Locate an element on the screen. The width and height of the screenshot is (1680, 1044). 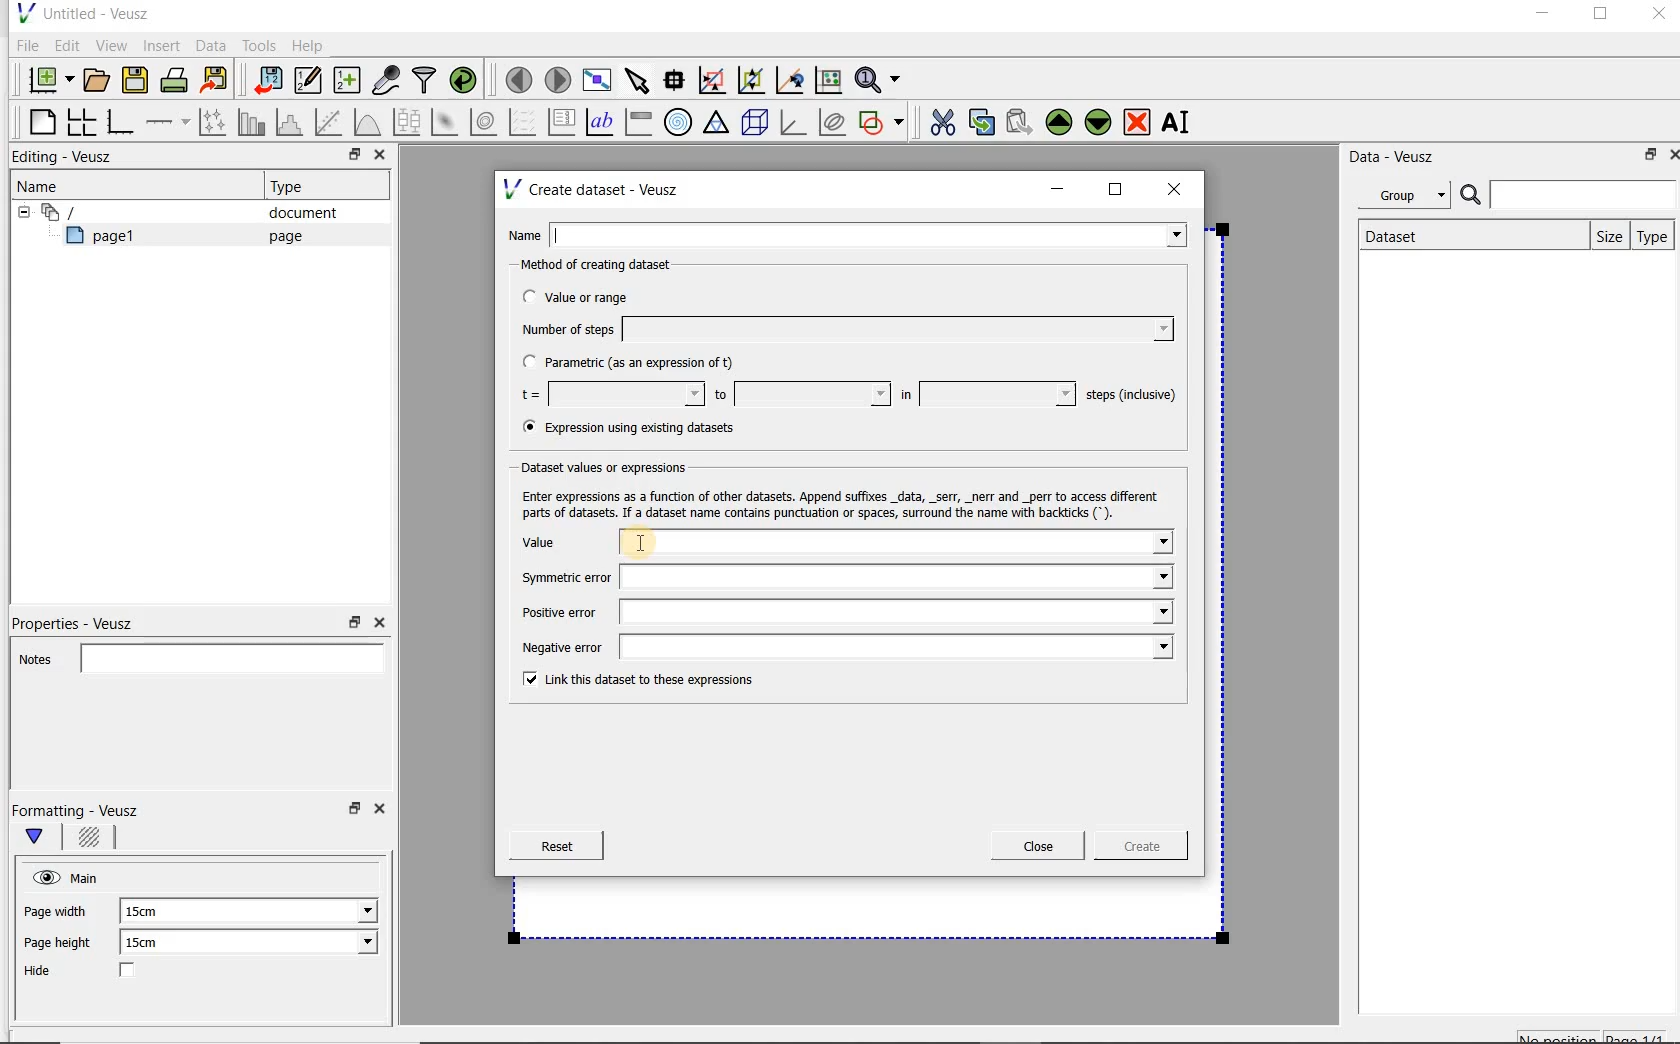
Page height dropdown is located at coordinates (354, 944).